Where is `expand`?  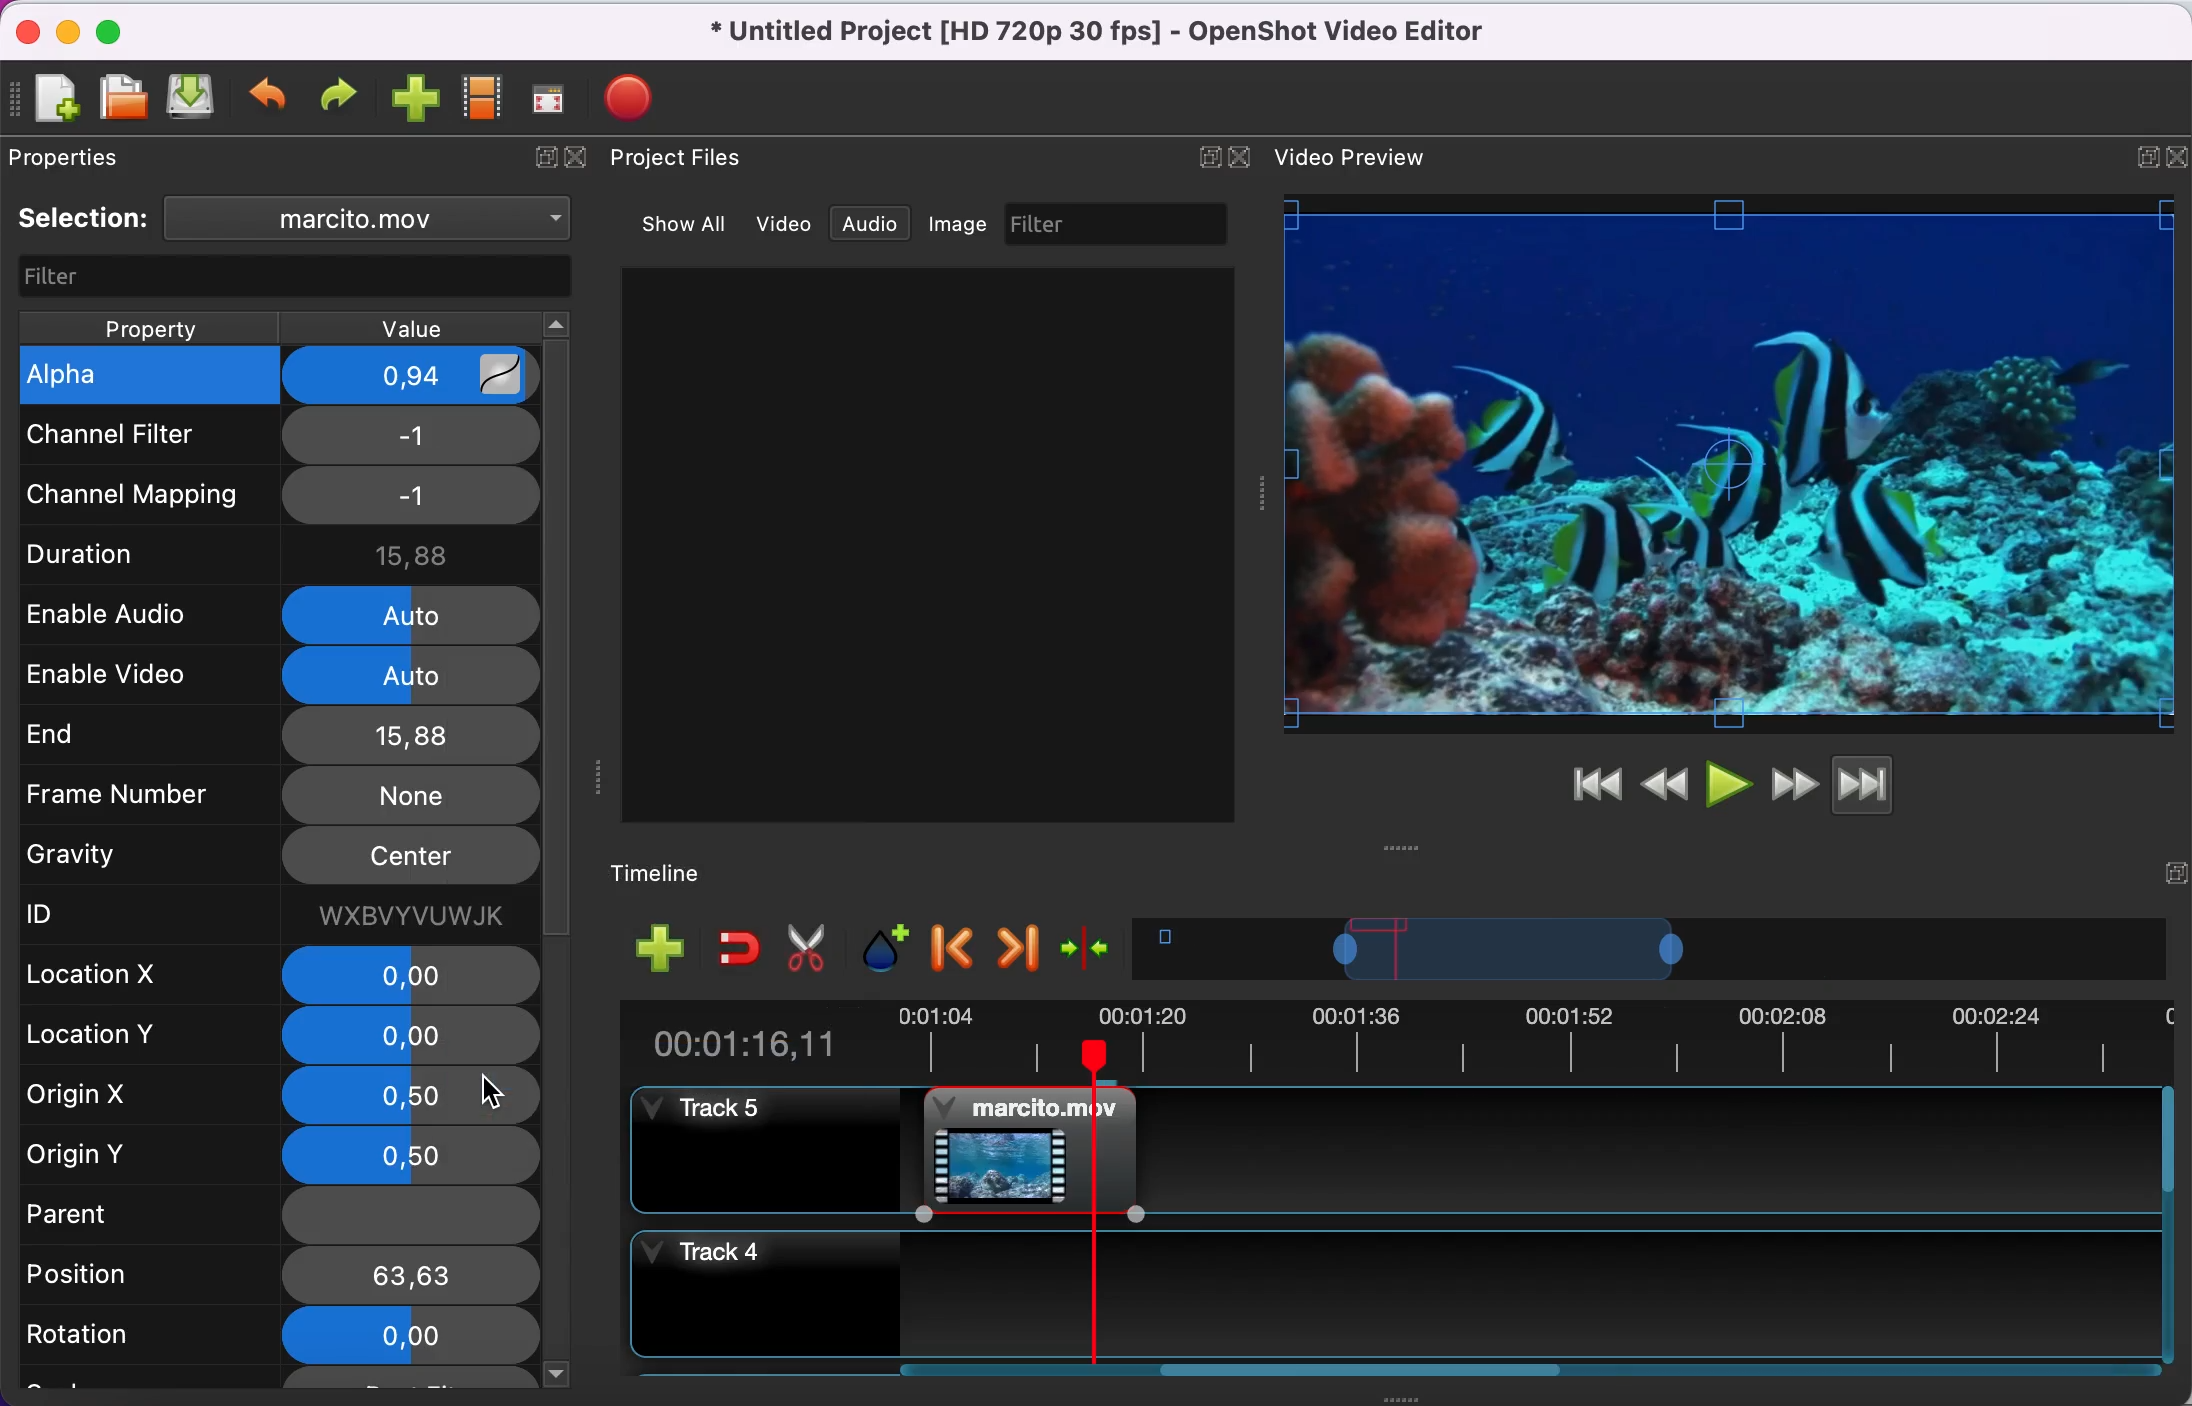 expand is located at coordinates (543, 156).